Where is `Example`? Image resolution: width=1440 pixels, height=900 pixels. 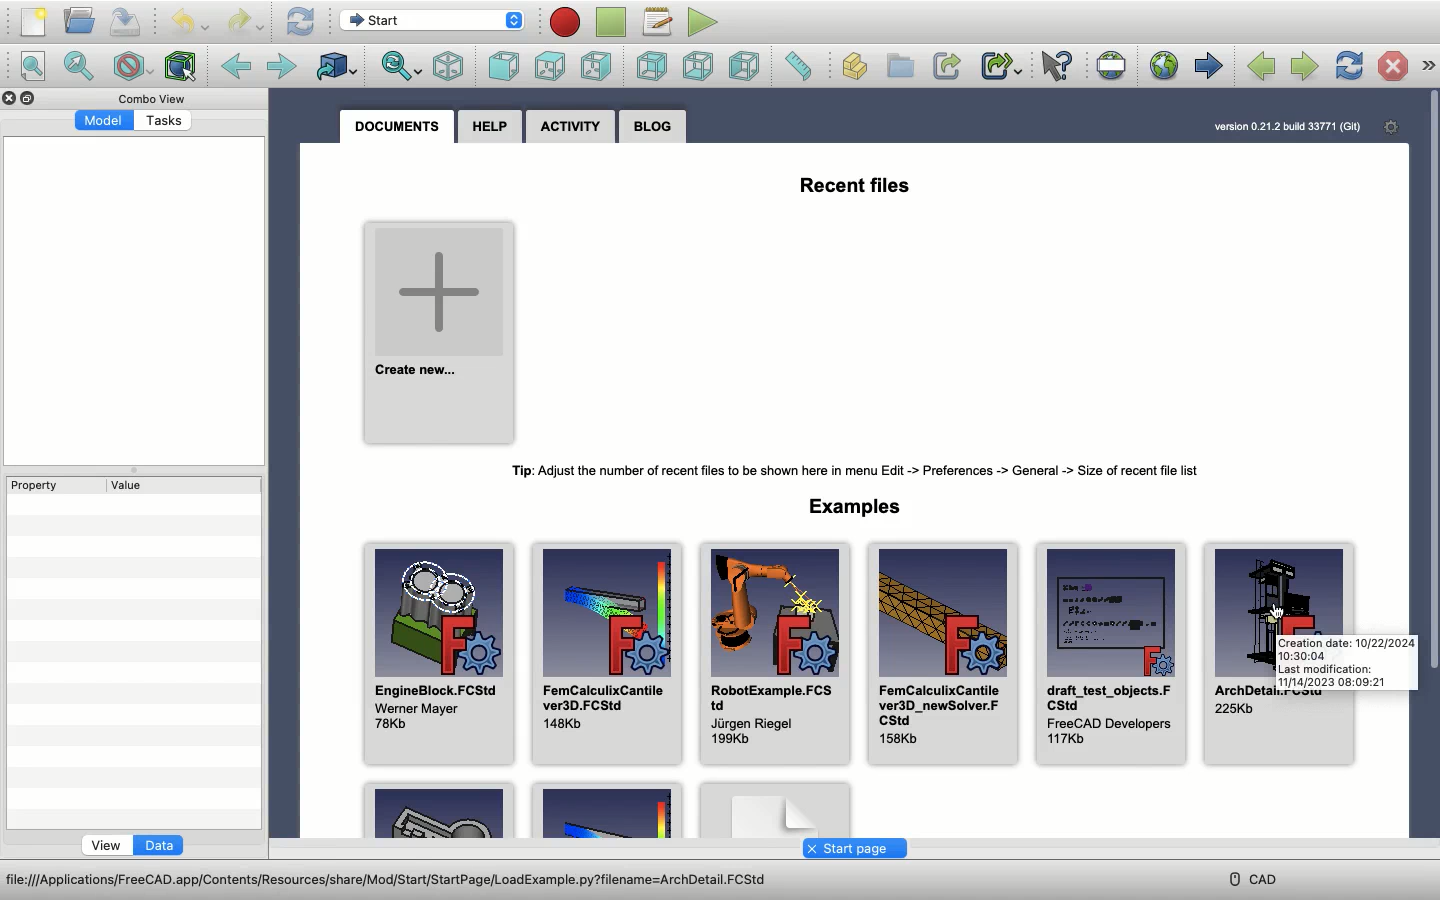
Example is located at coordinates (605, 810).